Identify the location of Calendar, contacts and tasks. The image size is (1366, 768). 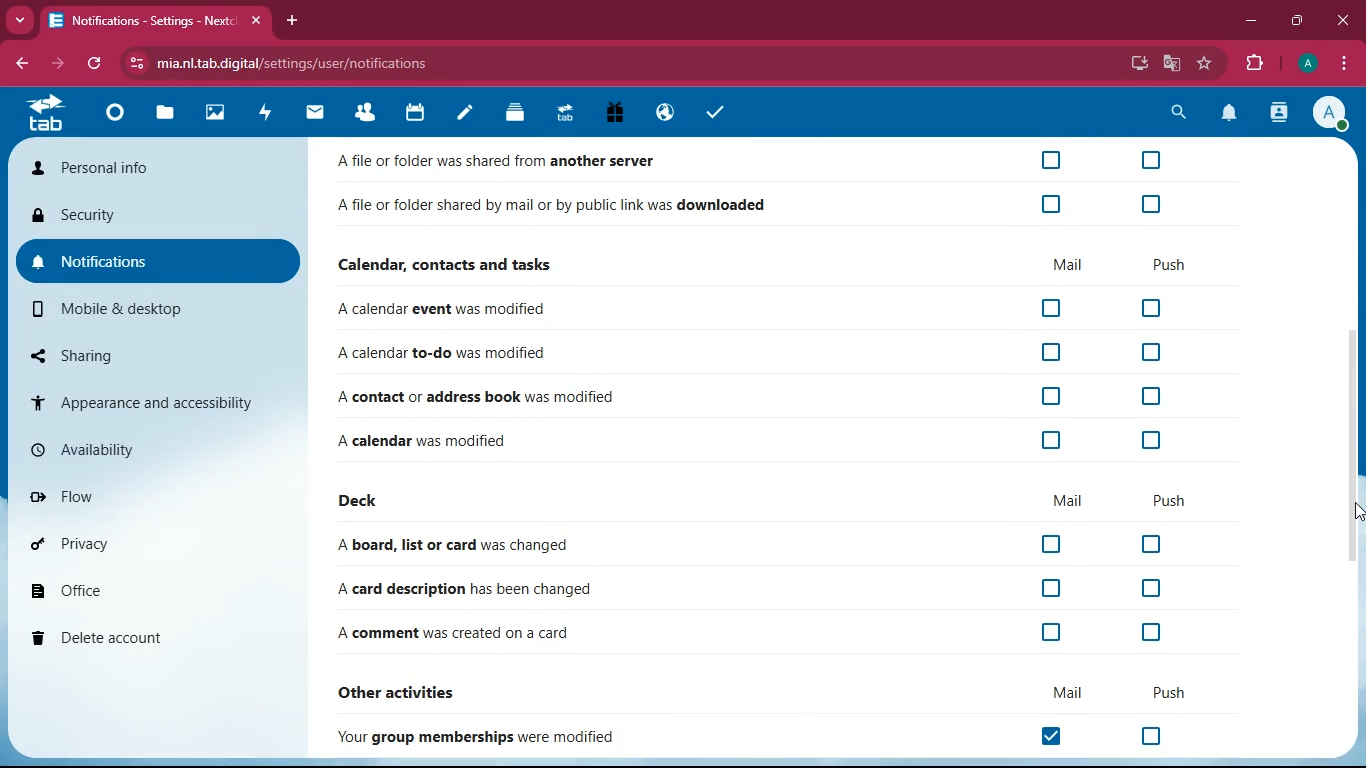
(449, 264).